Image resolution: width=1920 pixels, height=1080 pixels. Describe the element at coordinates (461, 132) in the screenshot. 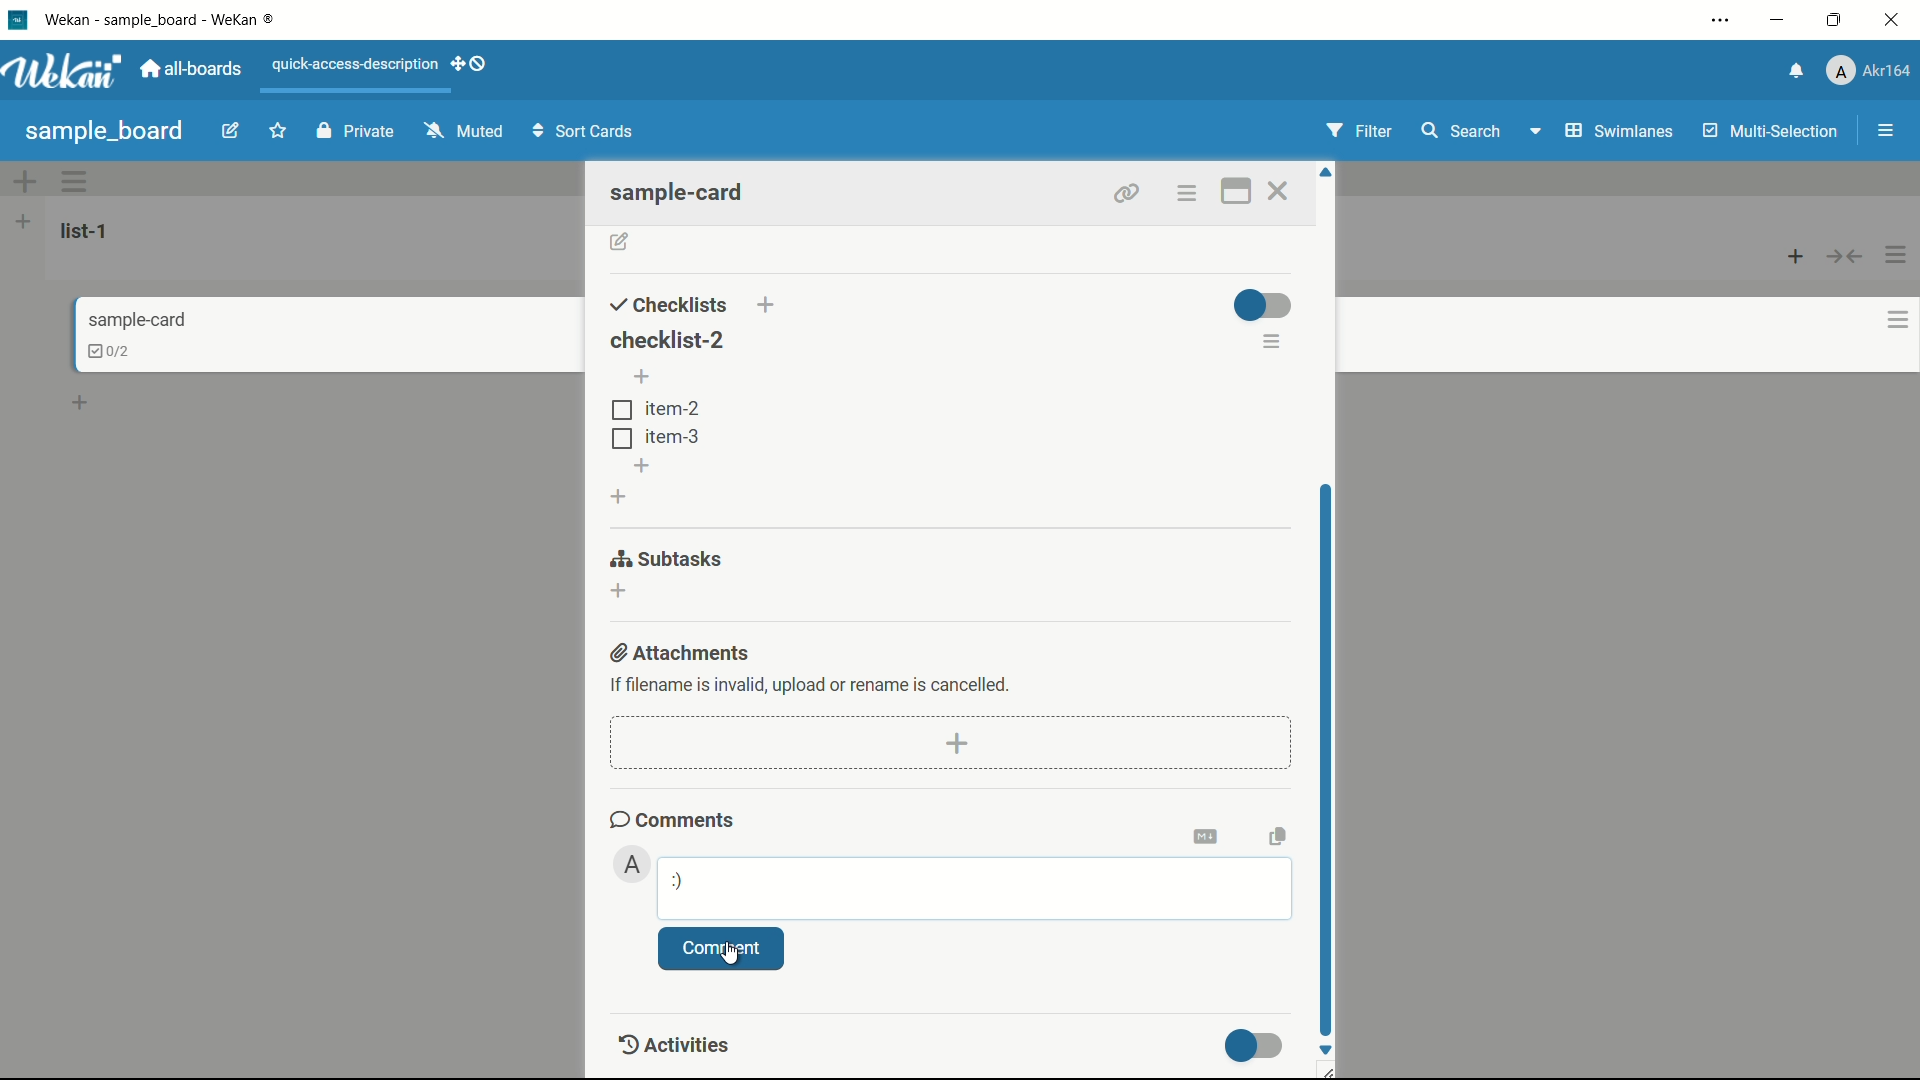

I see `muted` at that location.